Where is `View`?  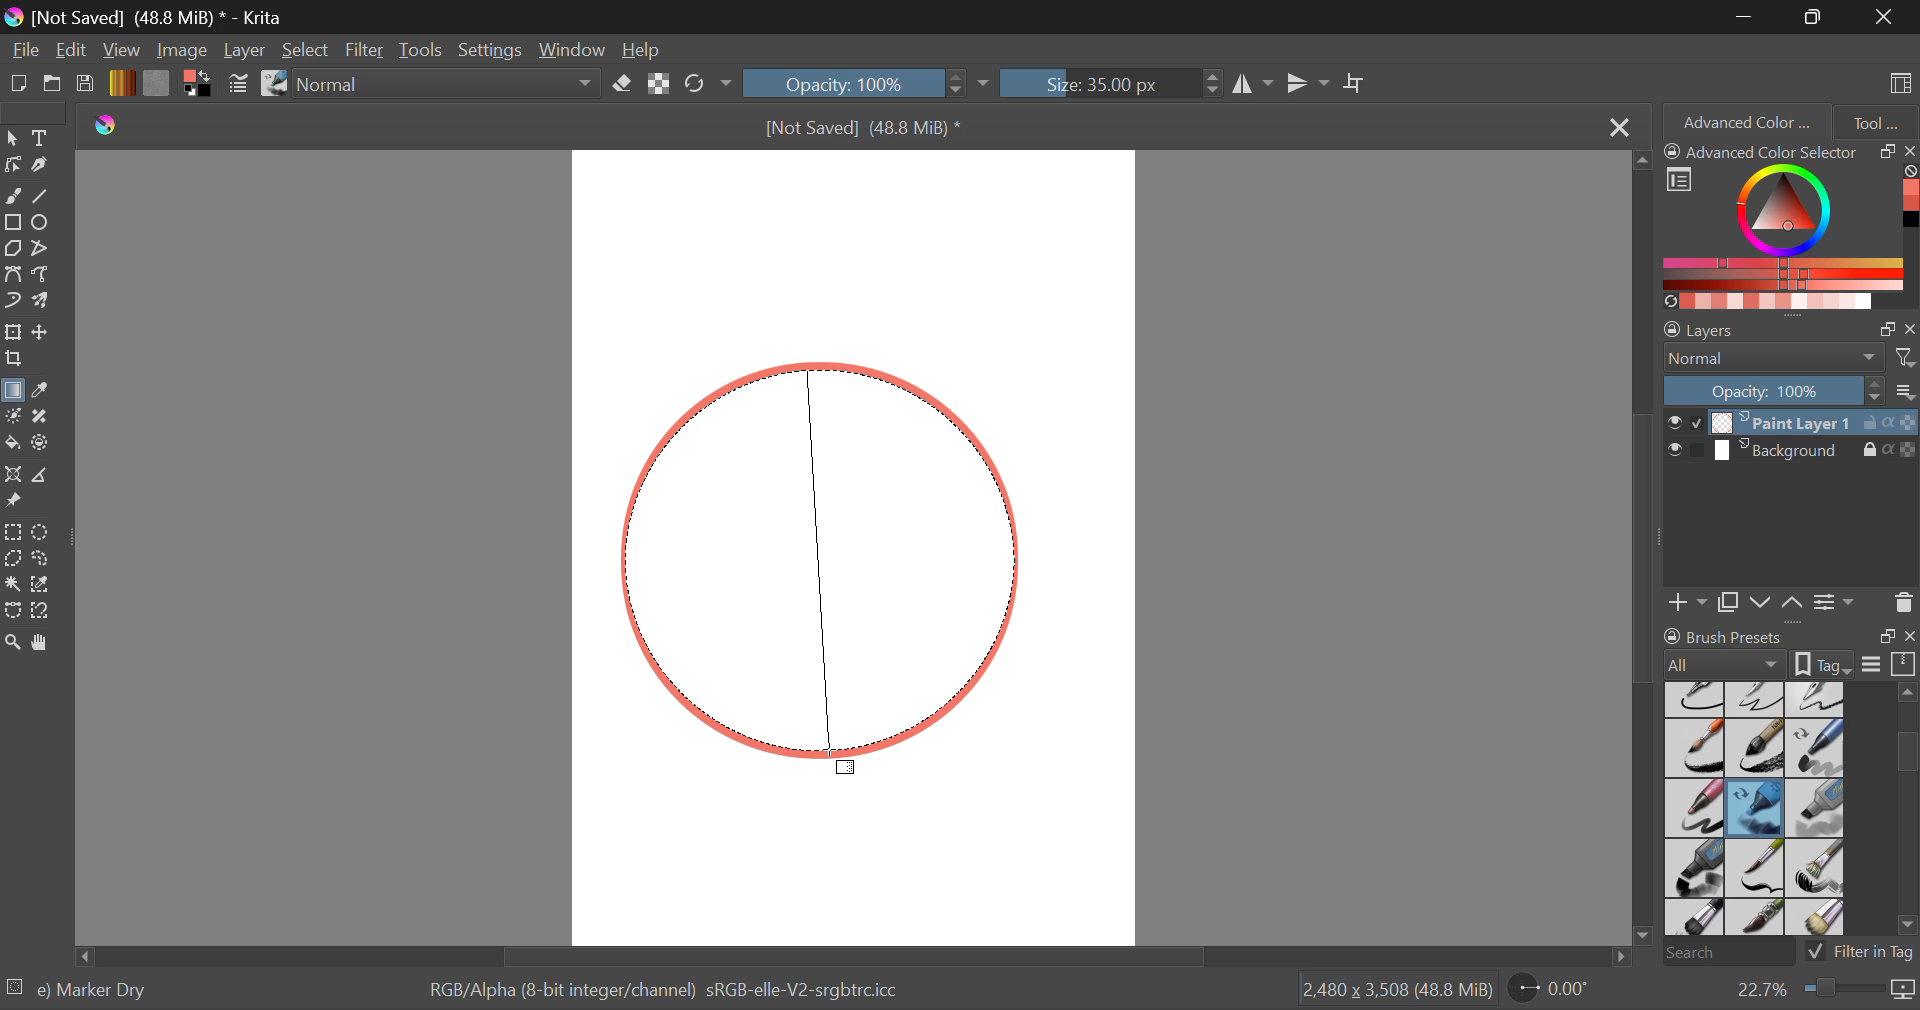 View is located at coordinates (124, 51).